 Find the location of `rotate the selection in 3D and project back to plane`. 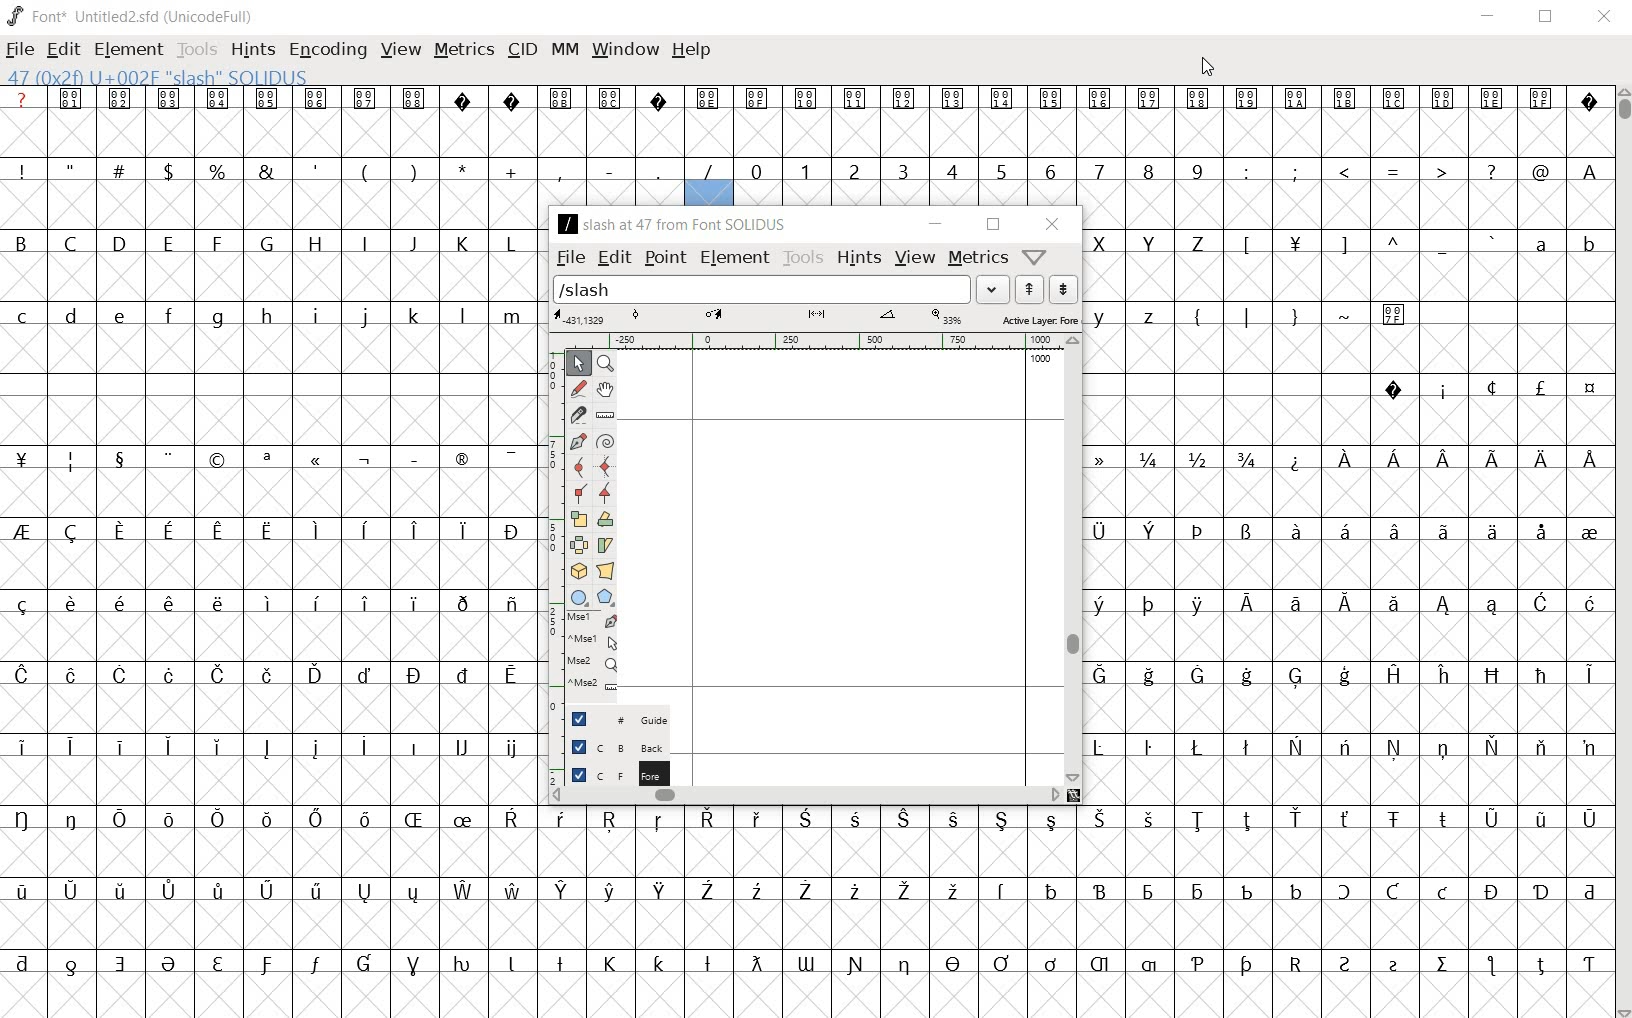

rotate the selection in 3D and project back to plane is located at coordinates (579, 572).